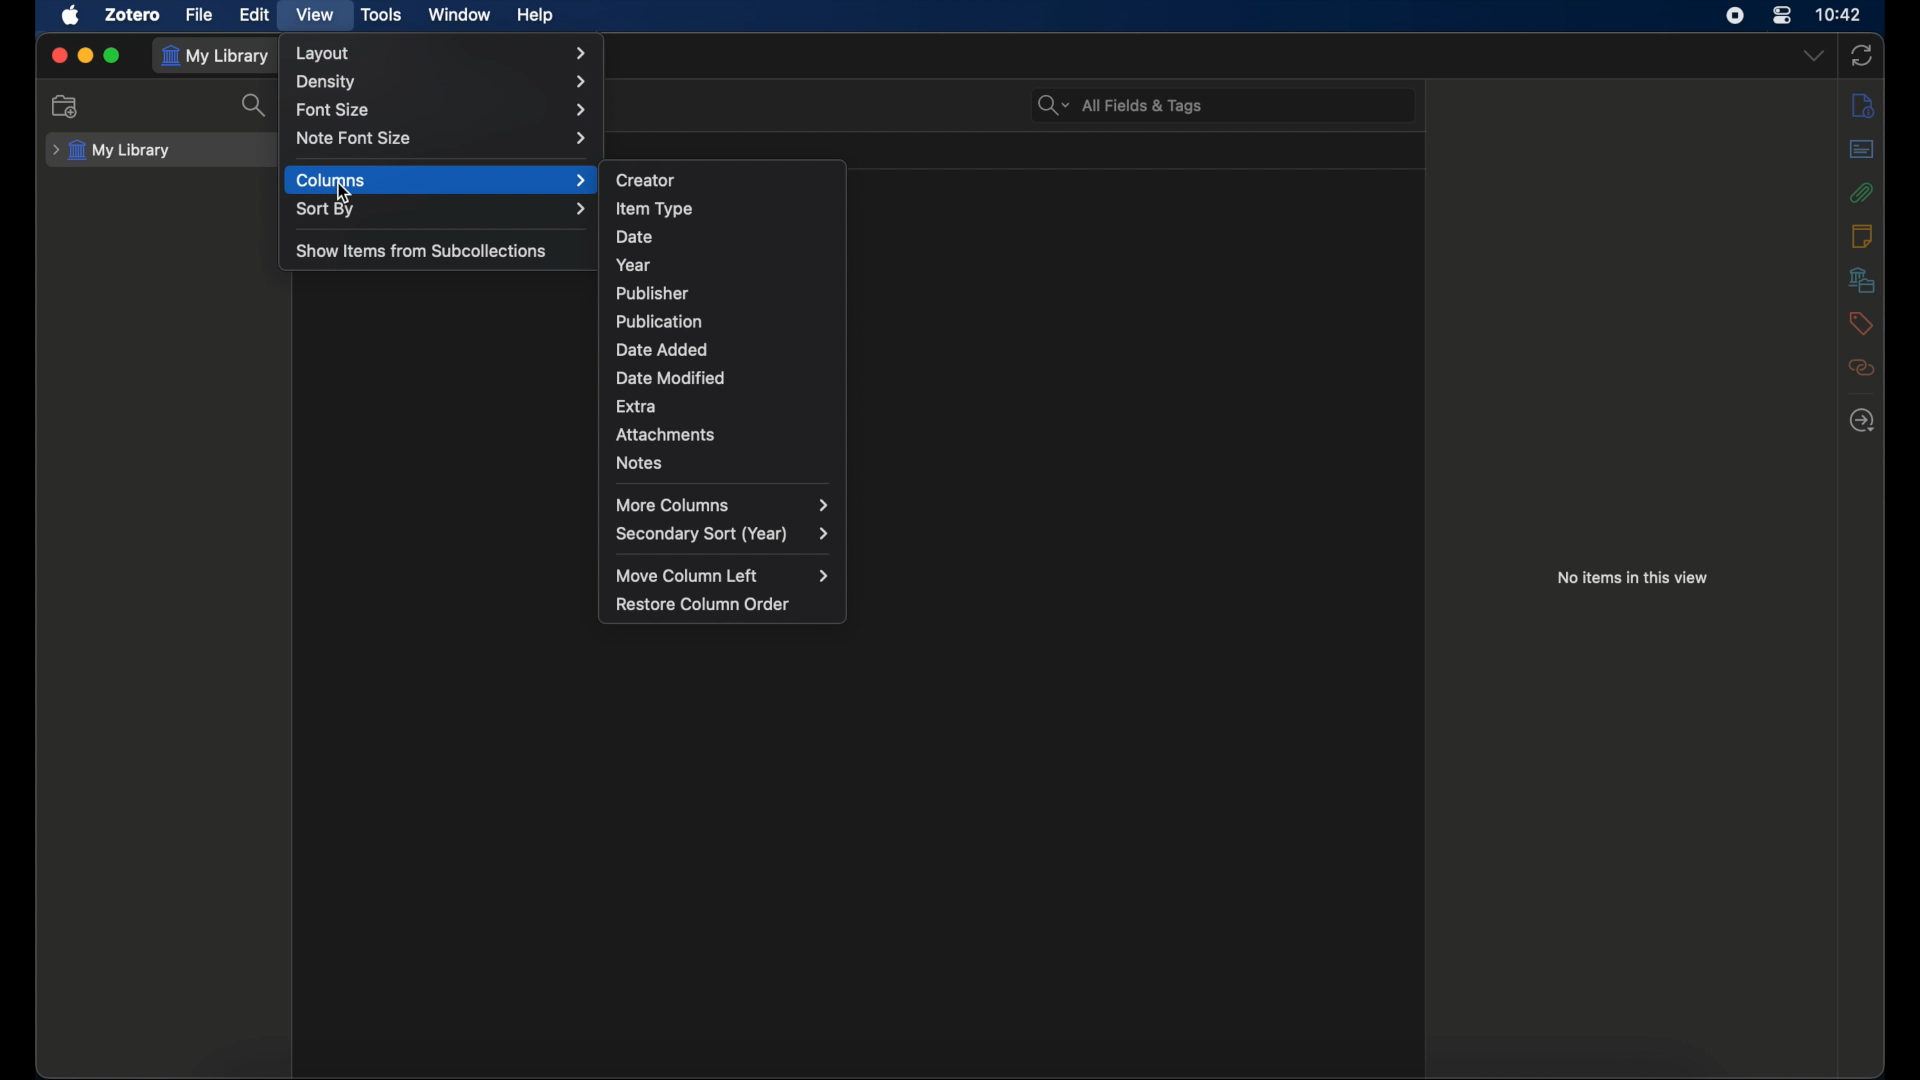 The height and width of the screenshot is (1080, 1920). What do you see at coordinates (1865, 107) in the screenshot?
I see `info` at bounding box center [1865, 107].